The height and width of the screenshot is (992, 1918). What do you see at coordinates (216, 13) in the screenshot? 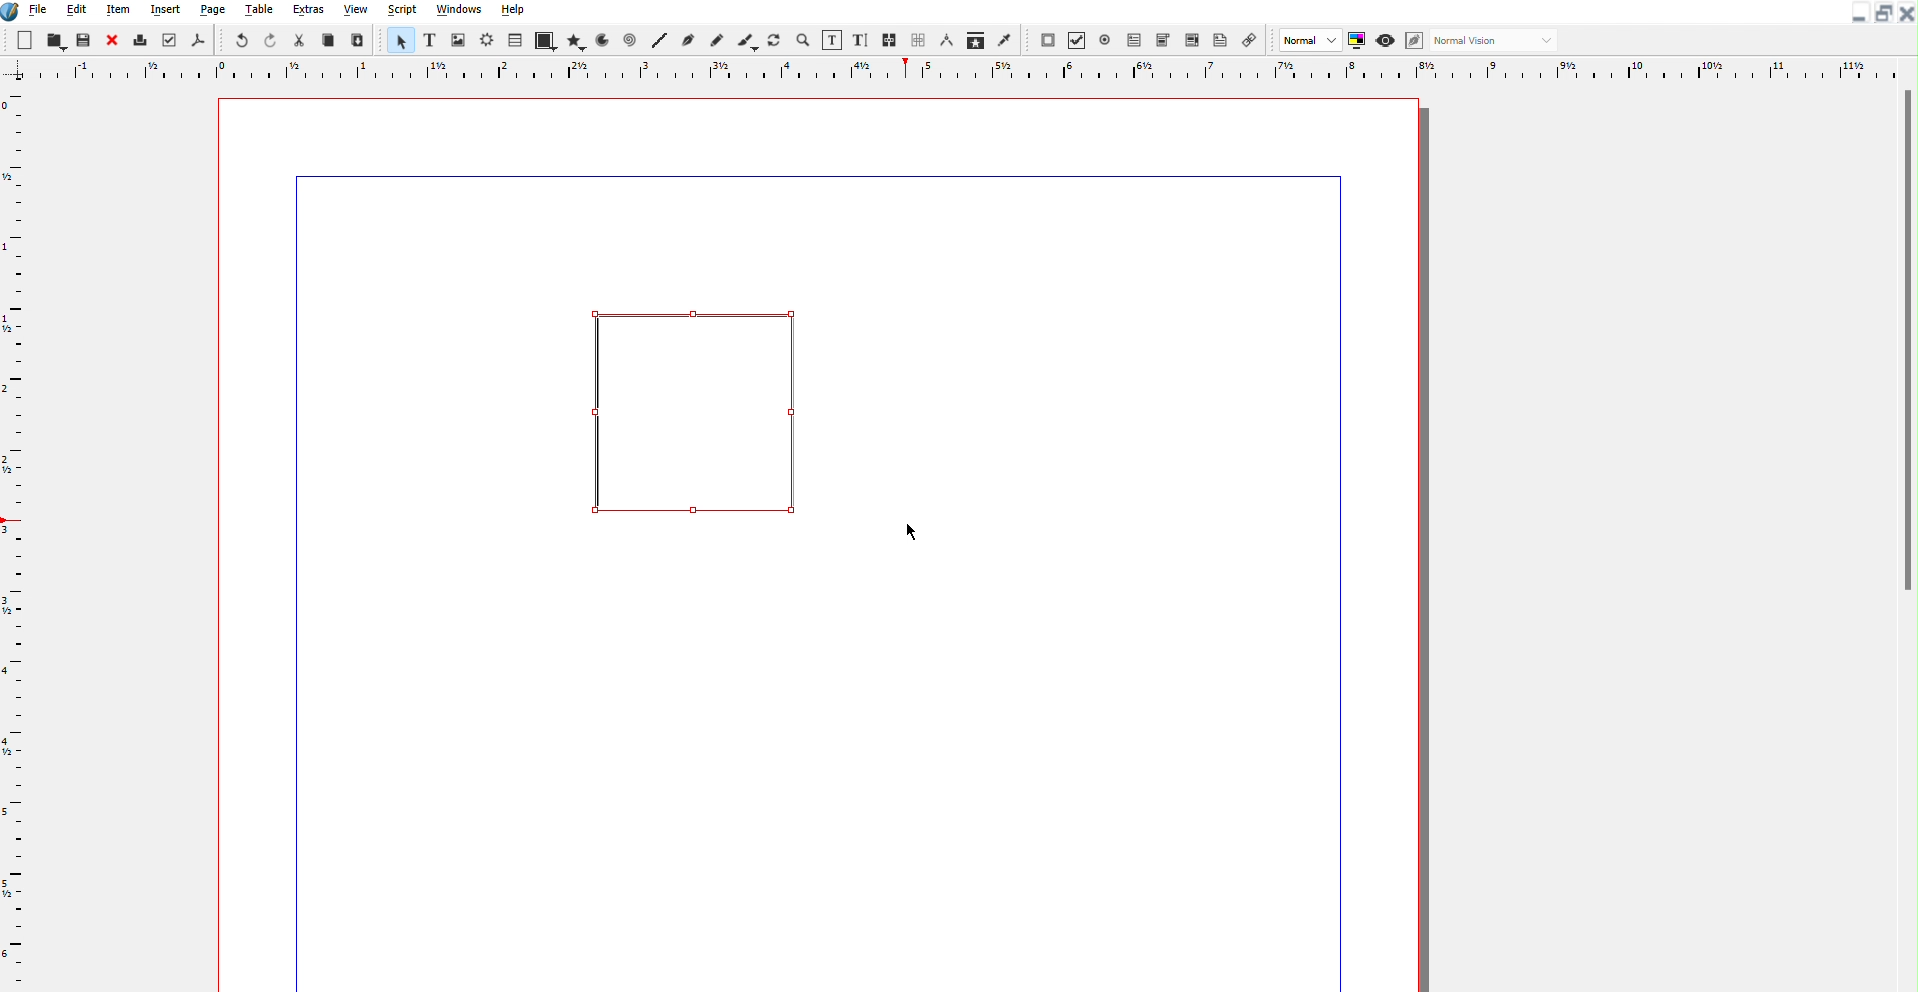
I see `Page` at bounding box center [216, 13].